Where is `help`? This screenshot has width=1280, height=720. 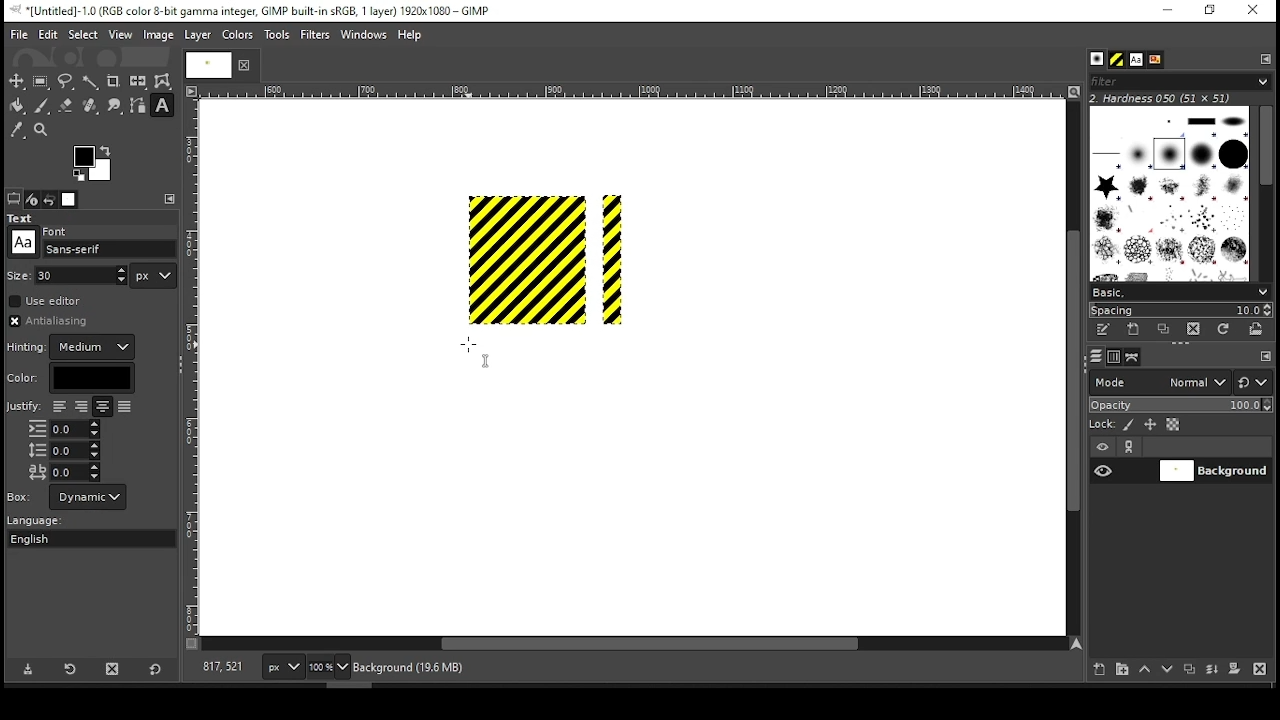 help is located at coordinates (410, 36).